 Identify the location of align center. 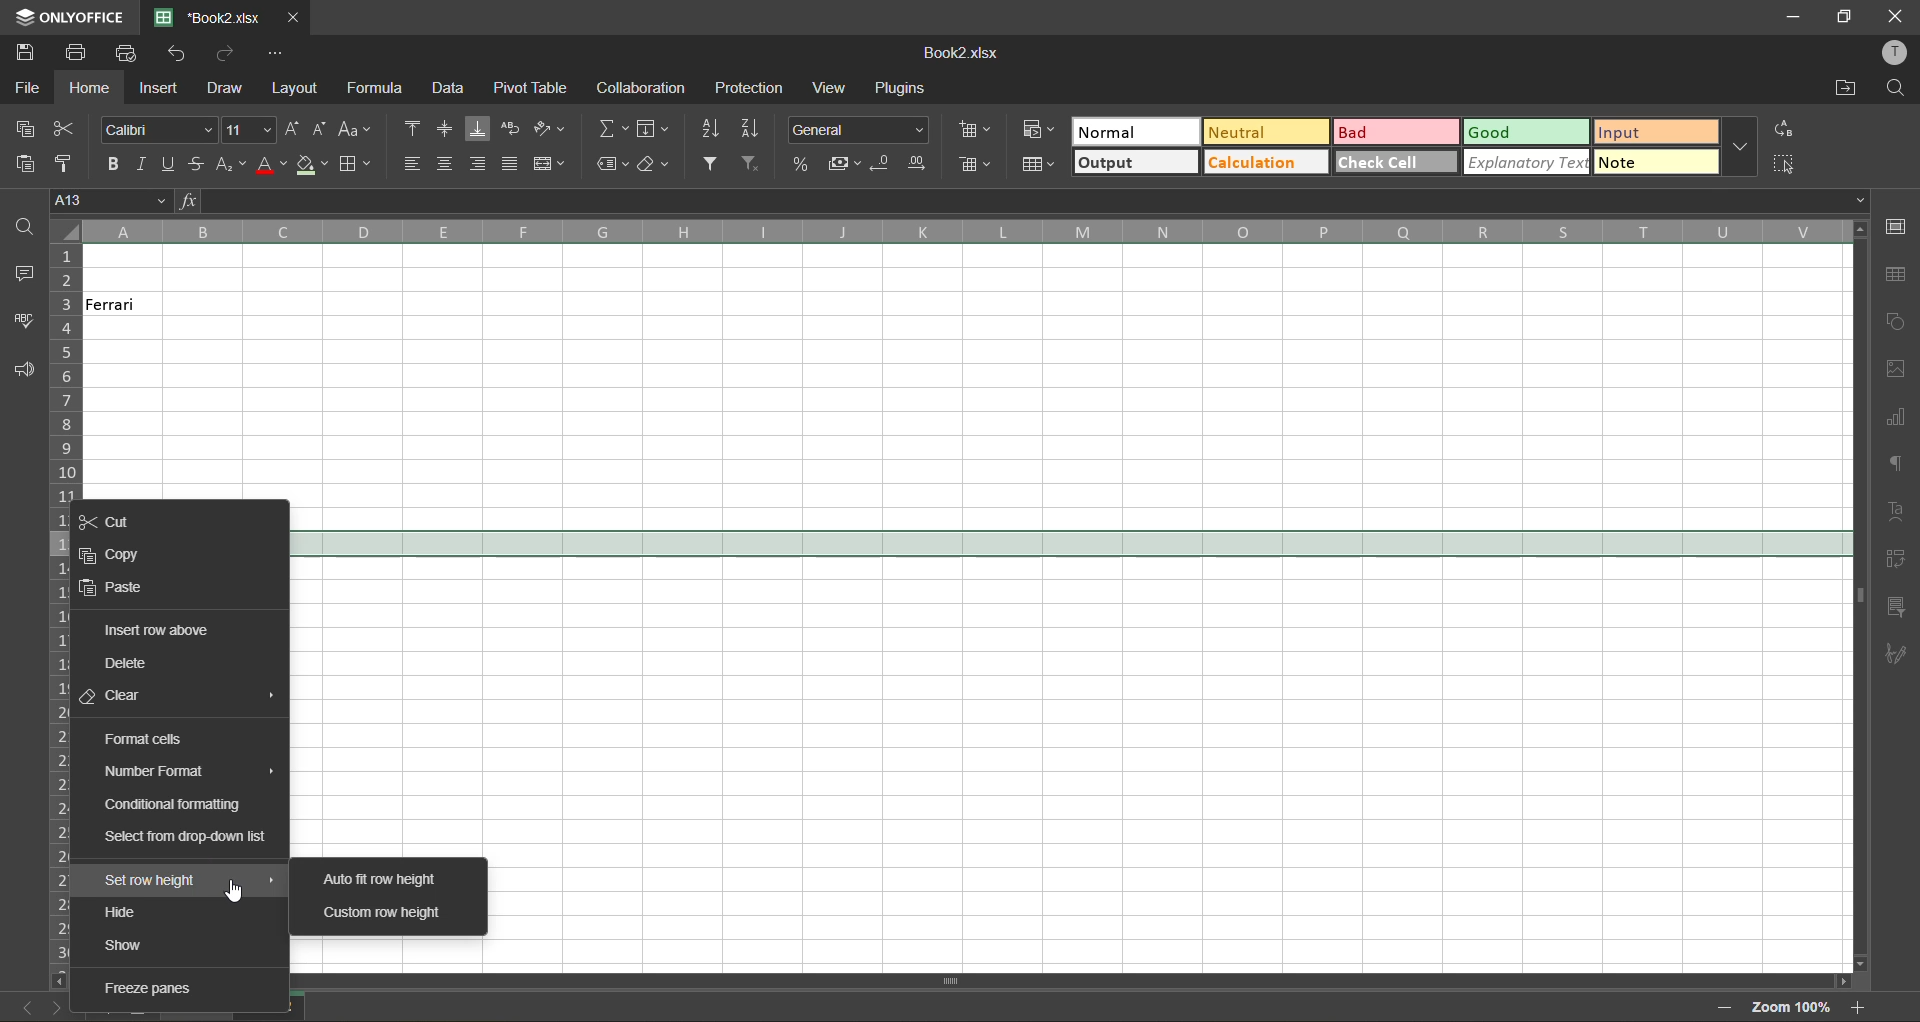
(449, 164).